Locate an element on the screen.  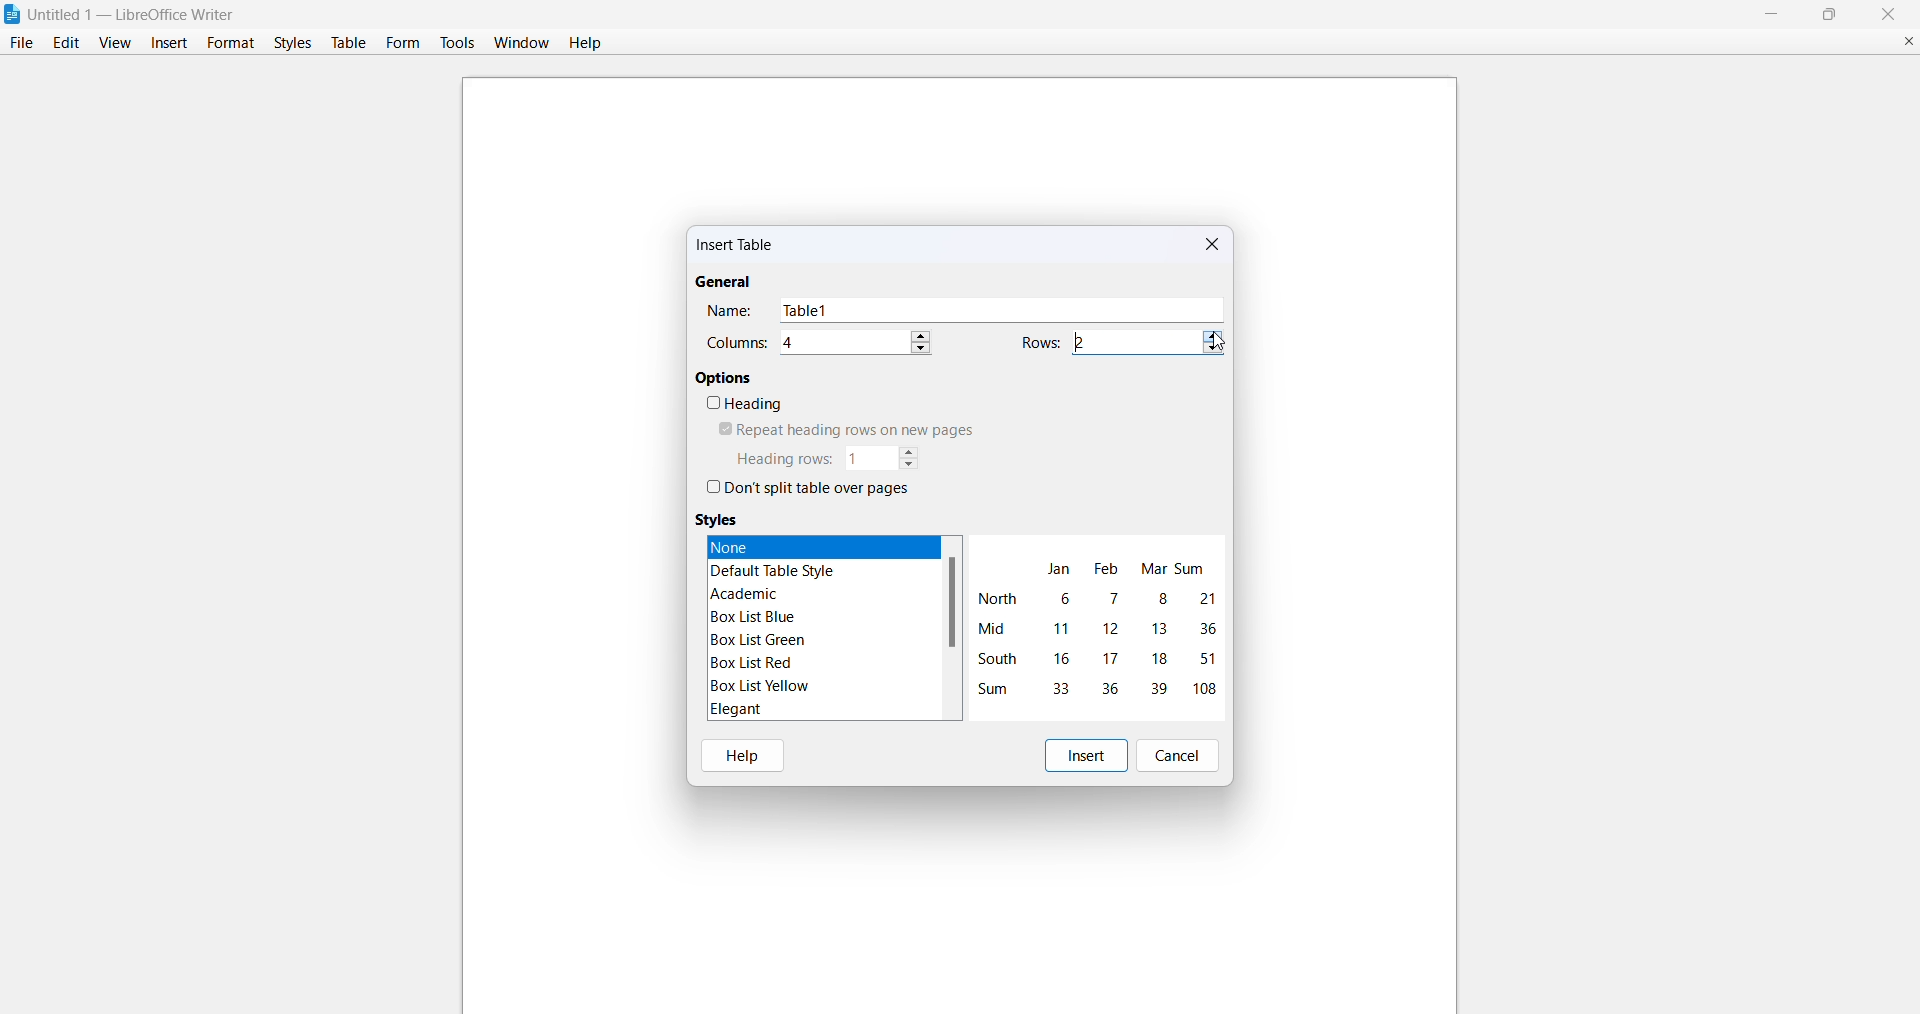
increase rows is located at coordinates (1213, 334).